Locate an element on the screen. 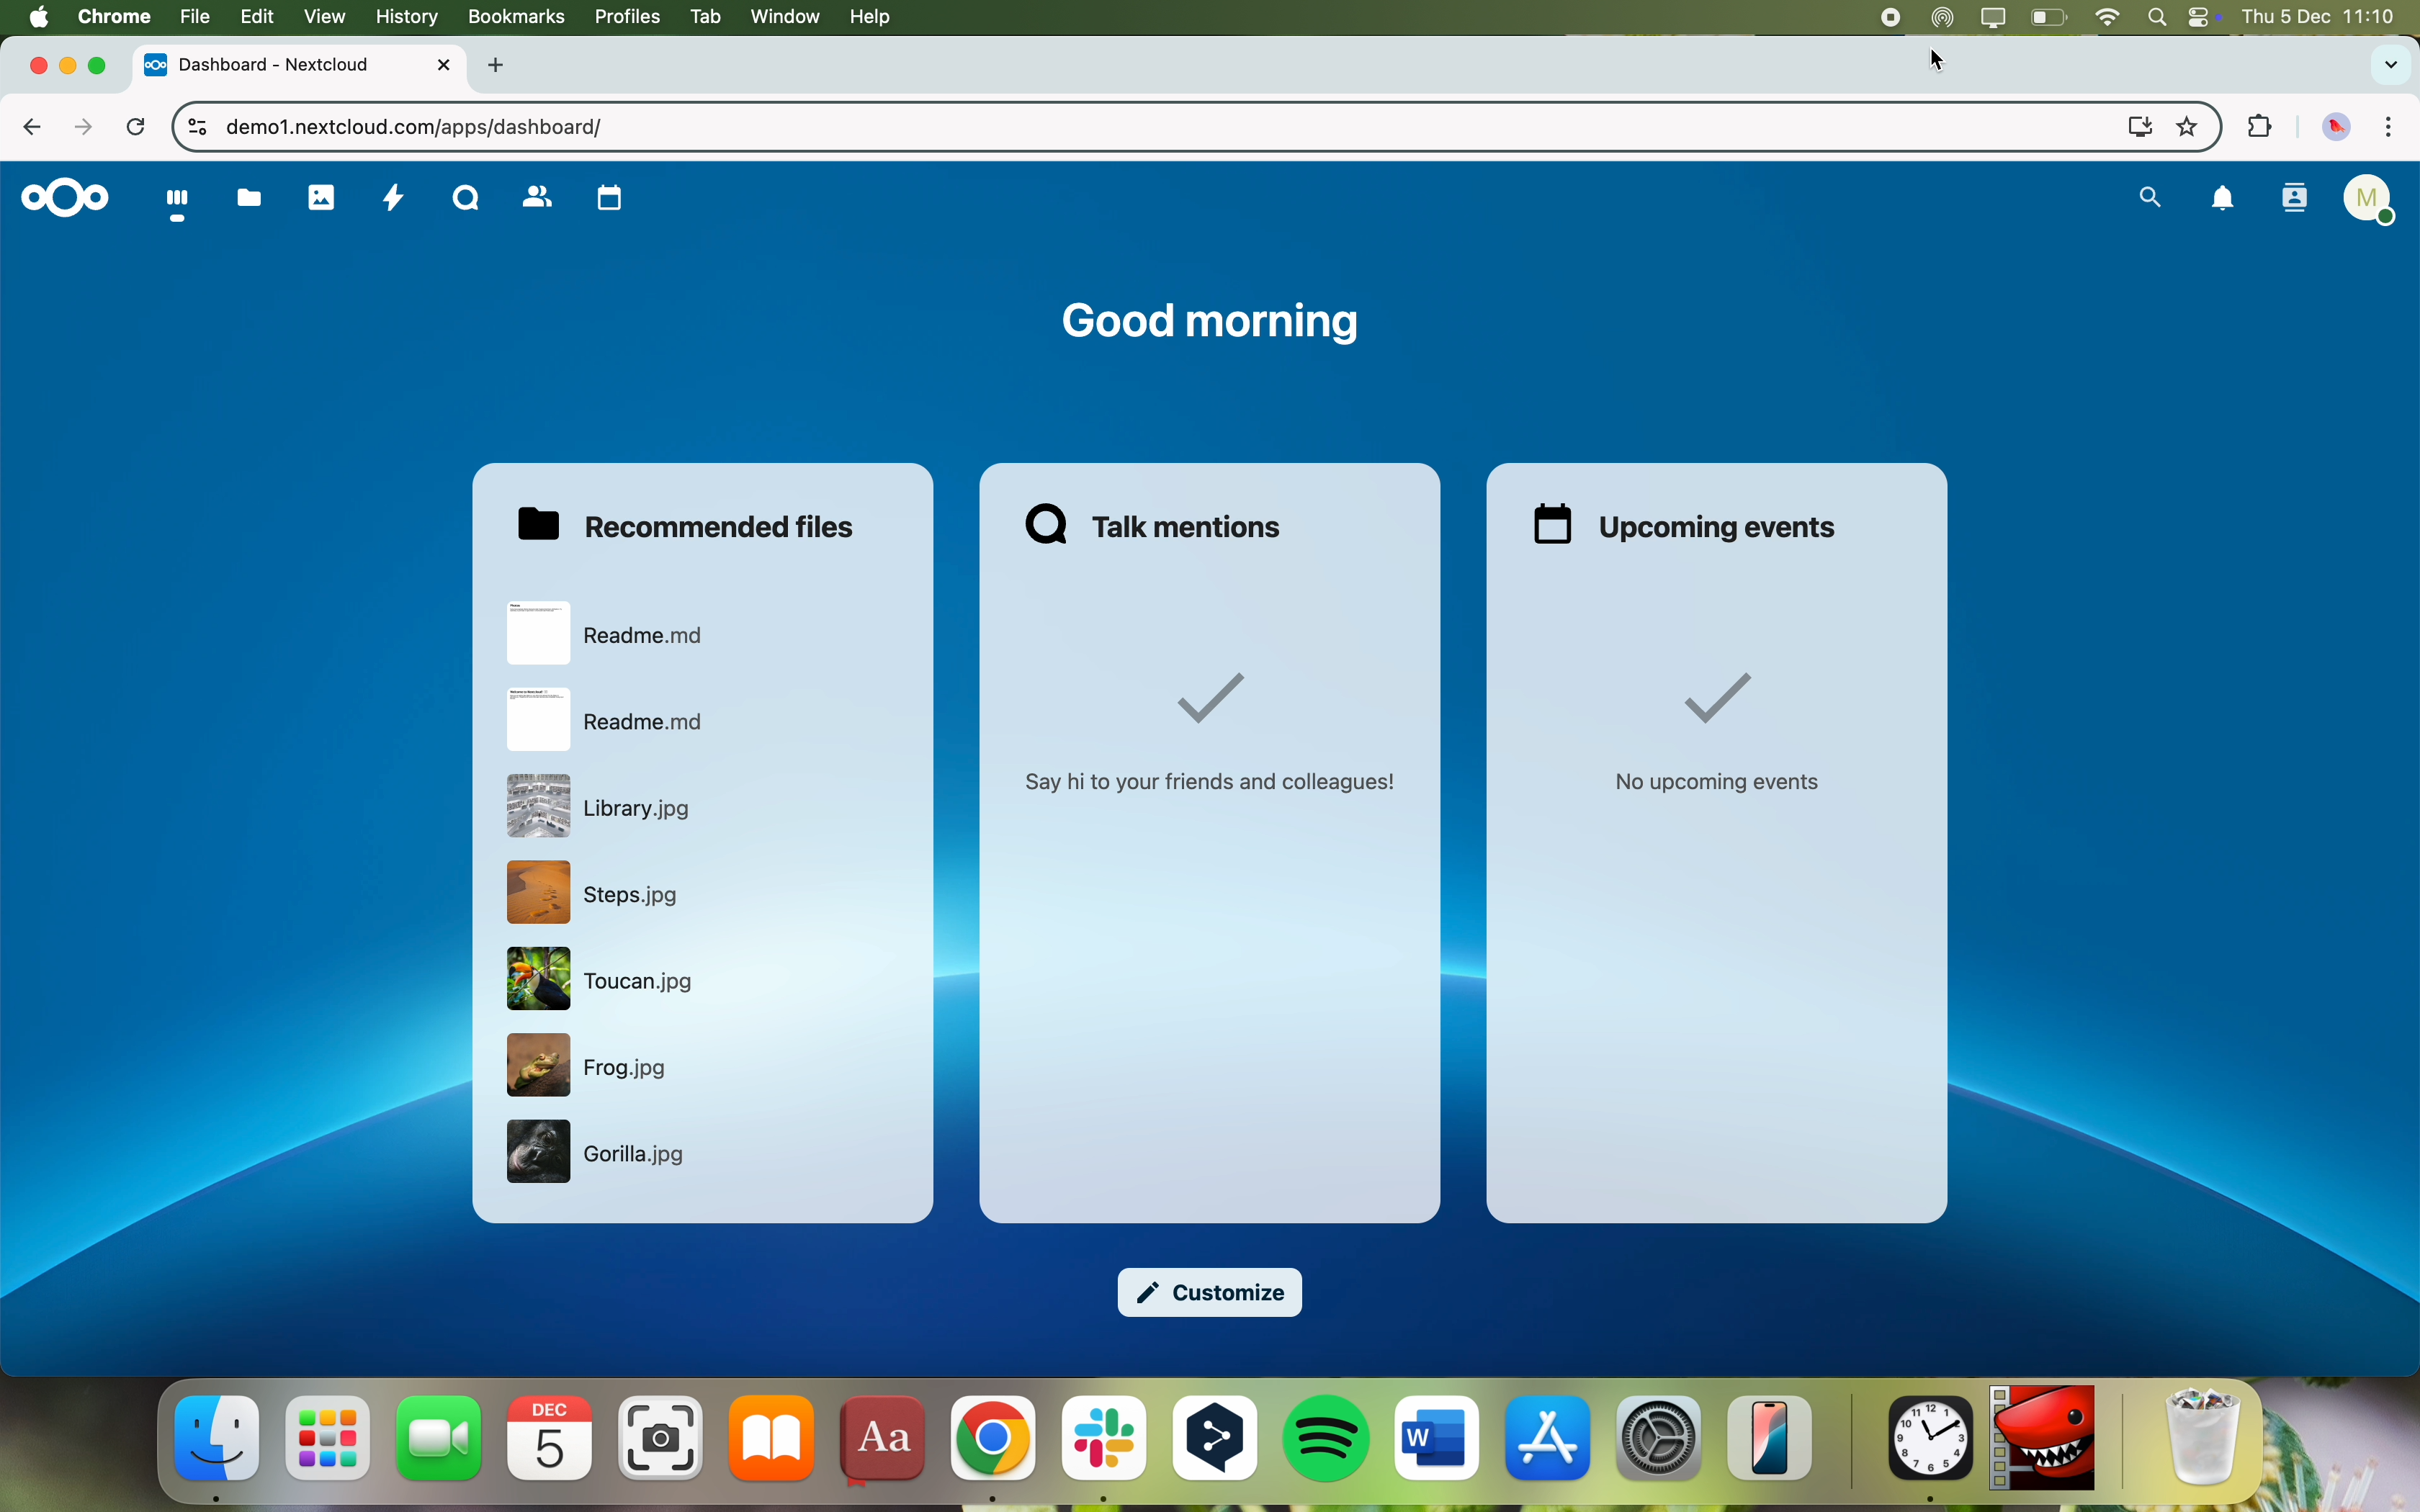  file is located at coordinates (608, 806).